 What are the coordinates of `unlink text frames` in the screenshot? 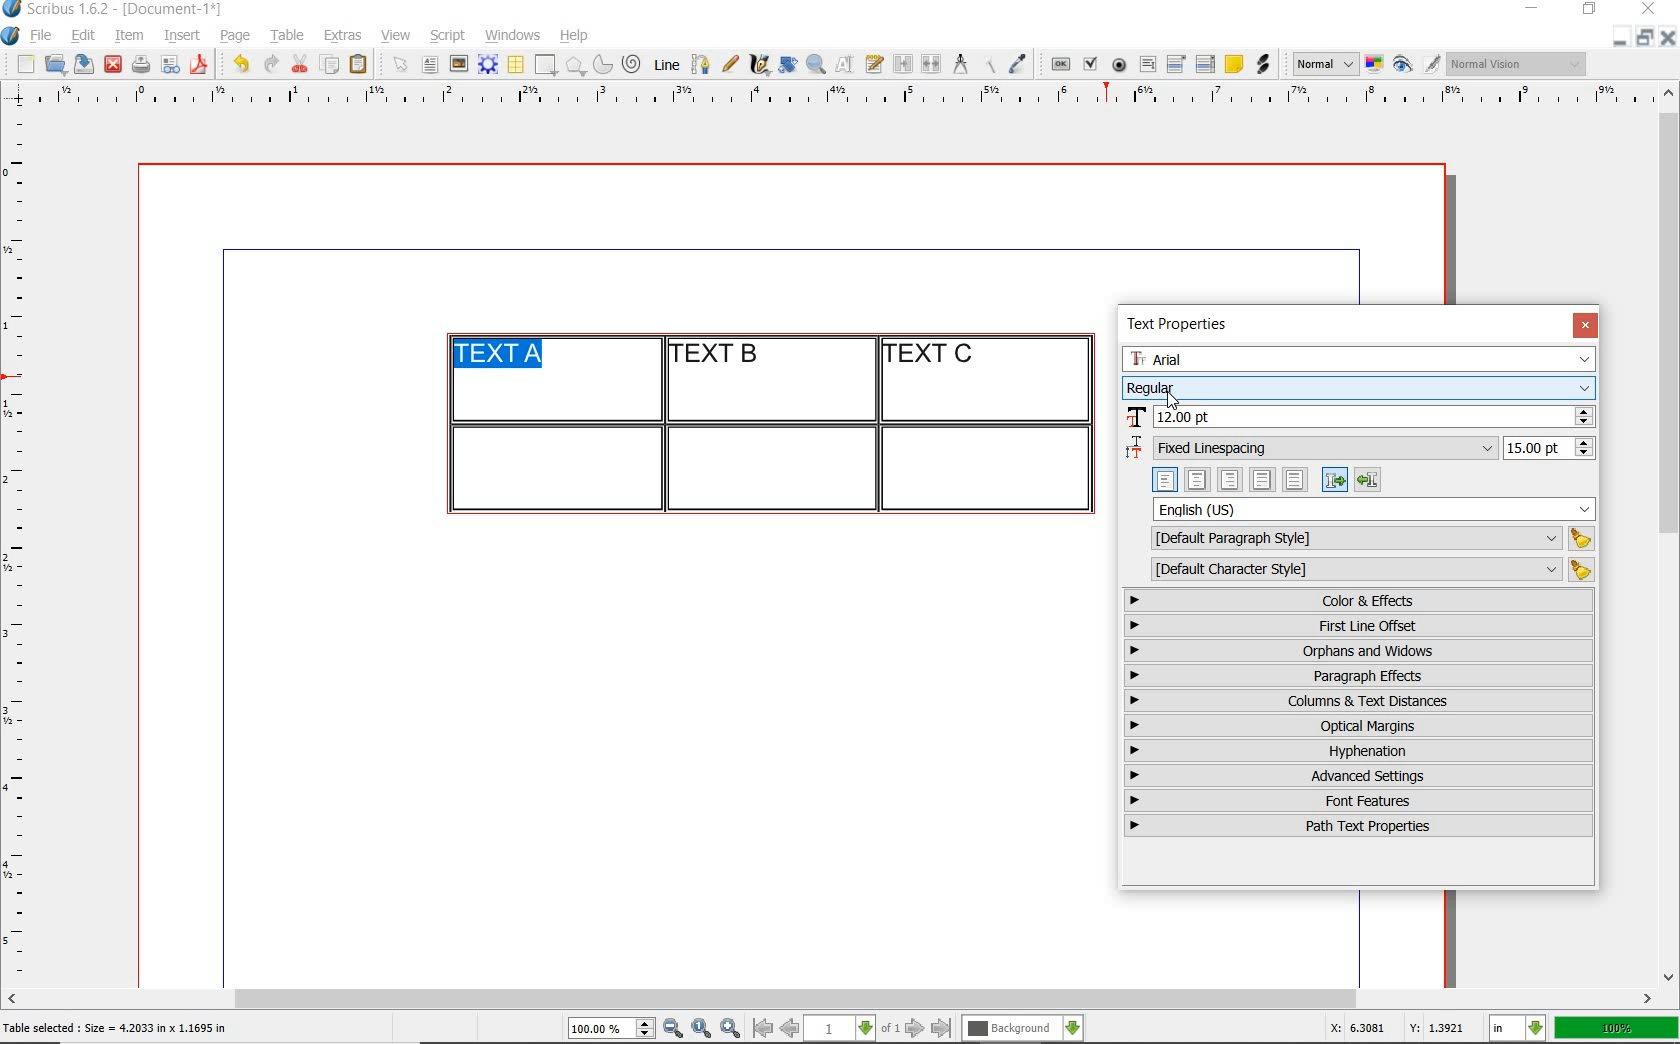 It's located at (931, 65).